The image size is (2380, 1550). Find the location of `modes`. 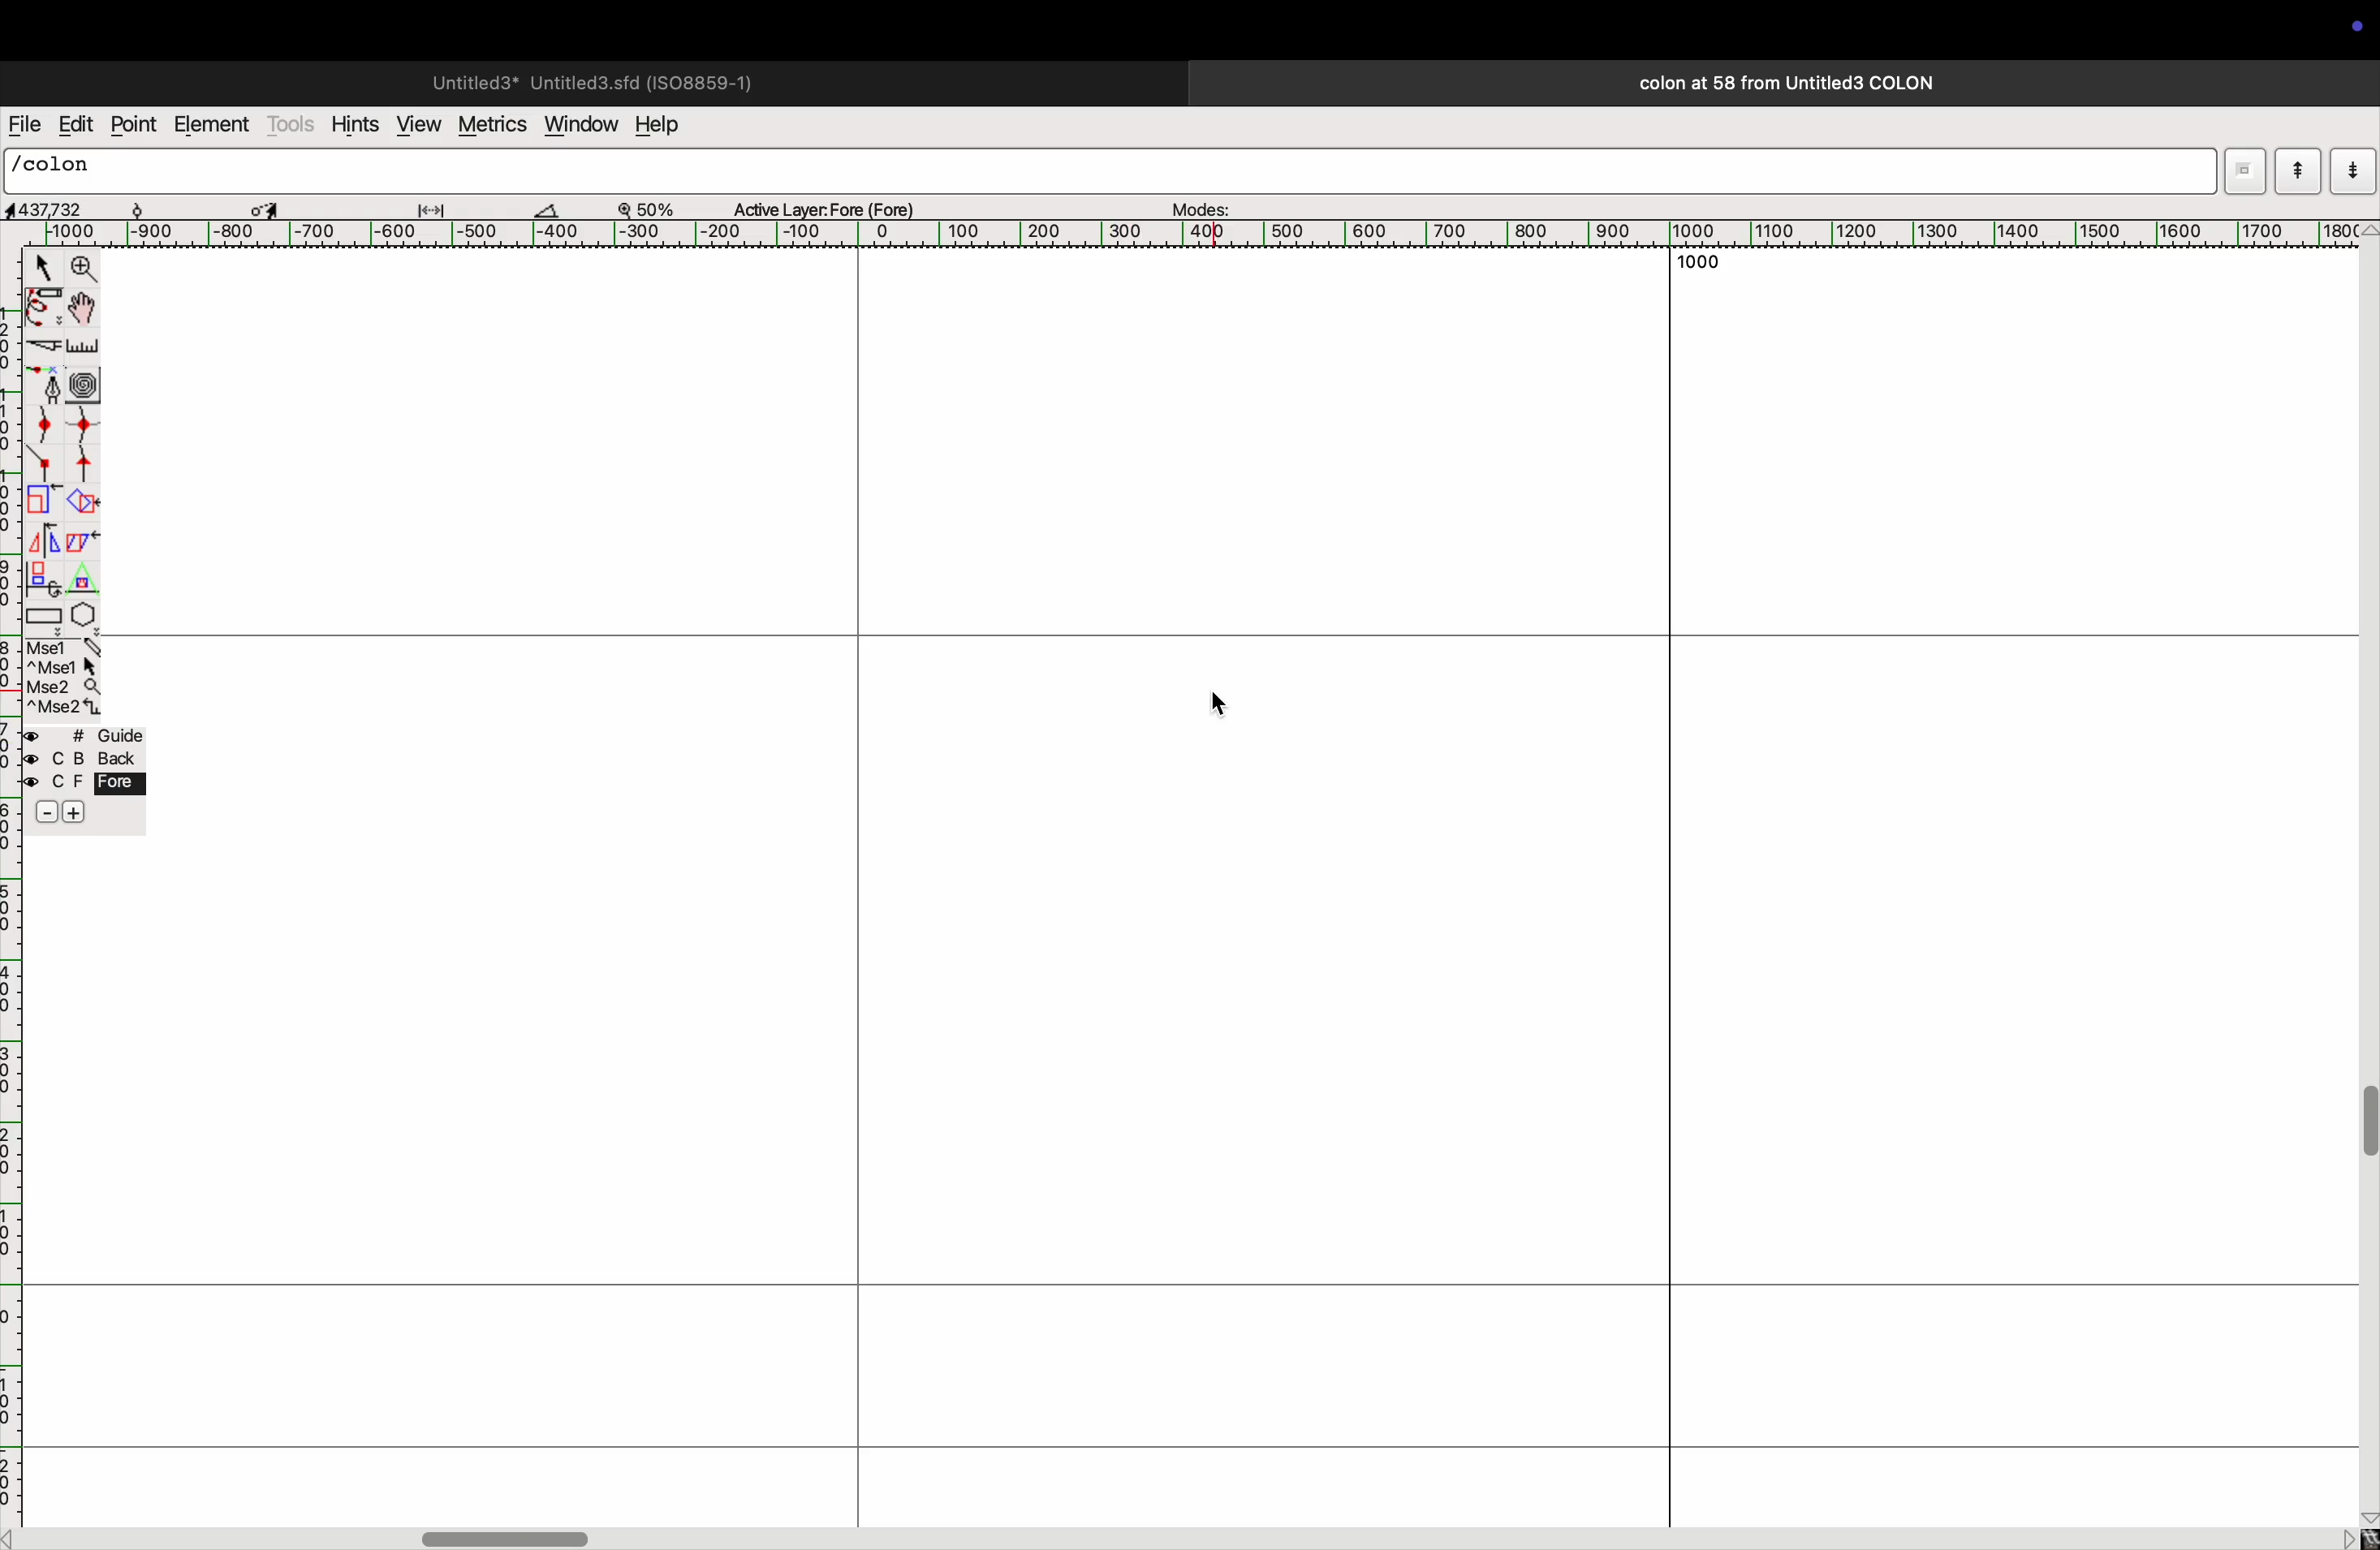

modes is located at coordinates (1204, 204).